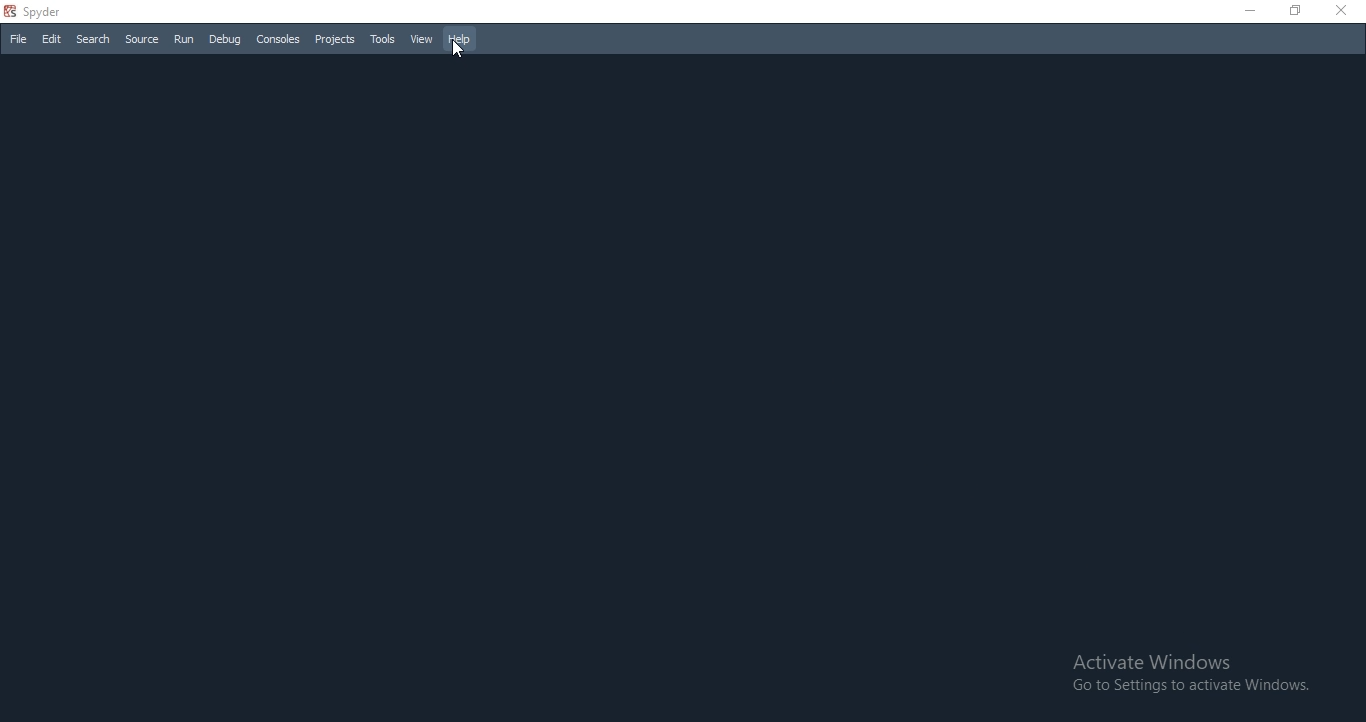 The height and width of the screenshot is (722, 1366). Describe the element at coordinates (141, 41) in the screenshot. I see `Source` at that location.